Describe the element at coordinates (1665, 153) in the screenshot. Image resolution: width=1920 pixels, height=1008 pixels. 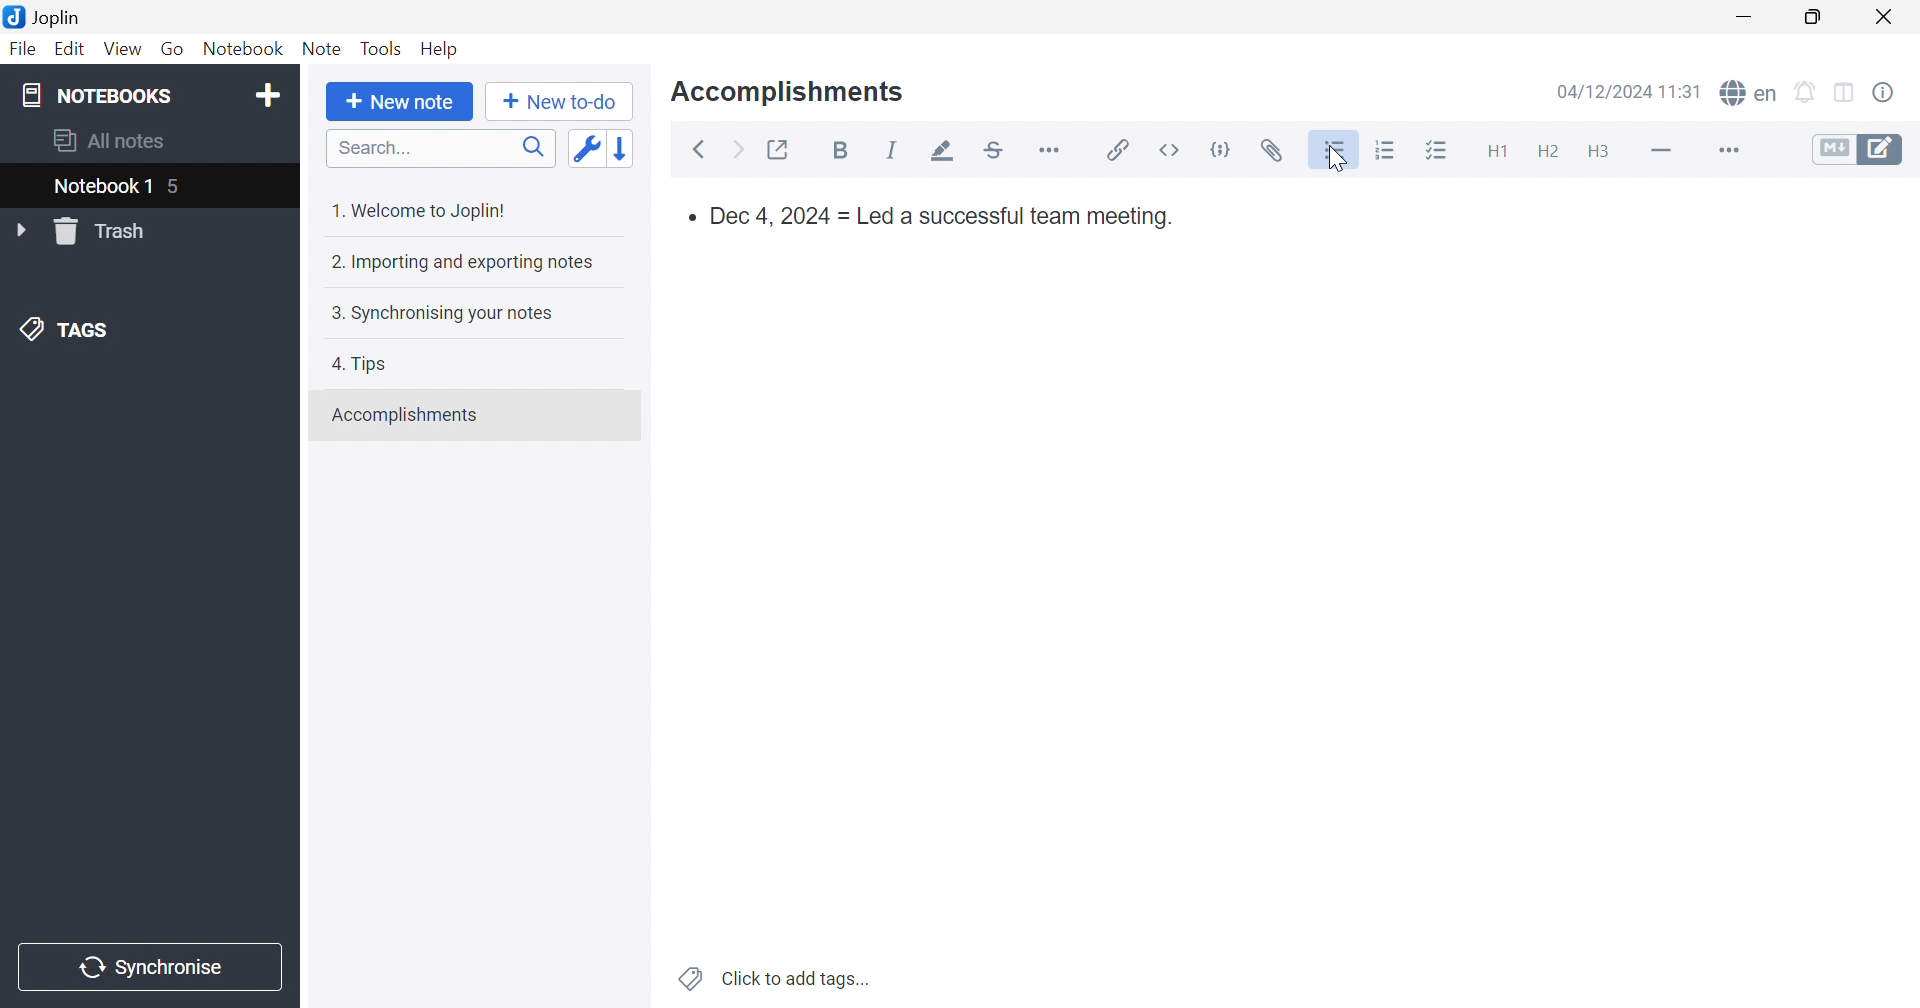
I see `Horizontal line` at that location.